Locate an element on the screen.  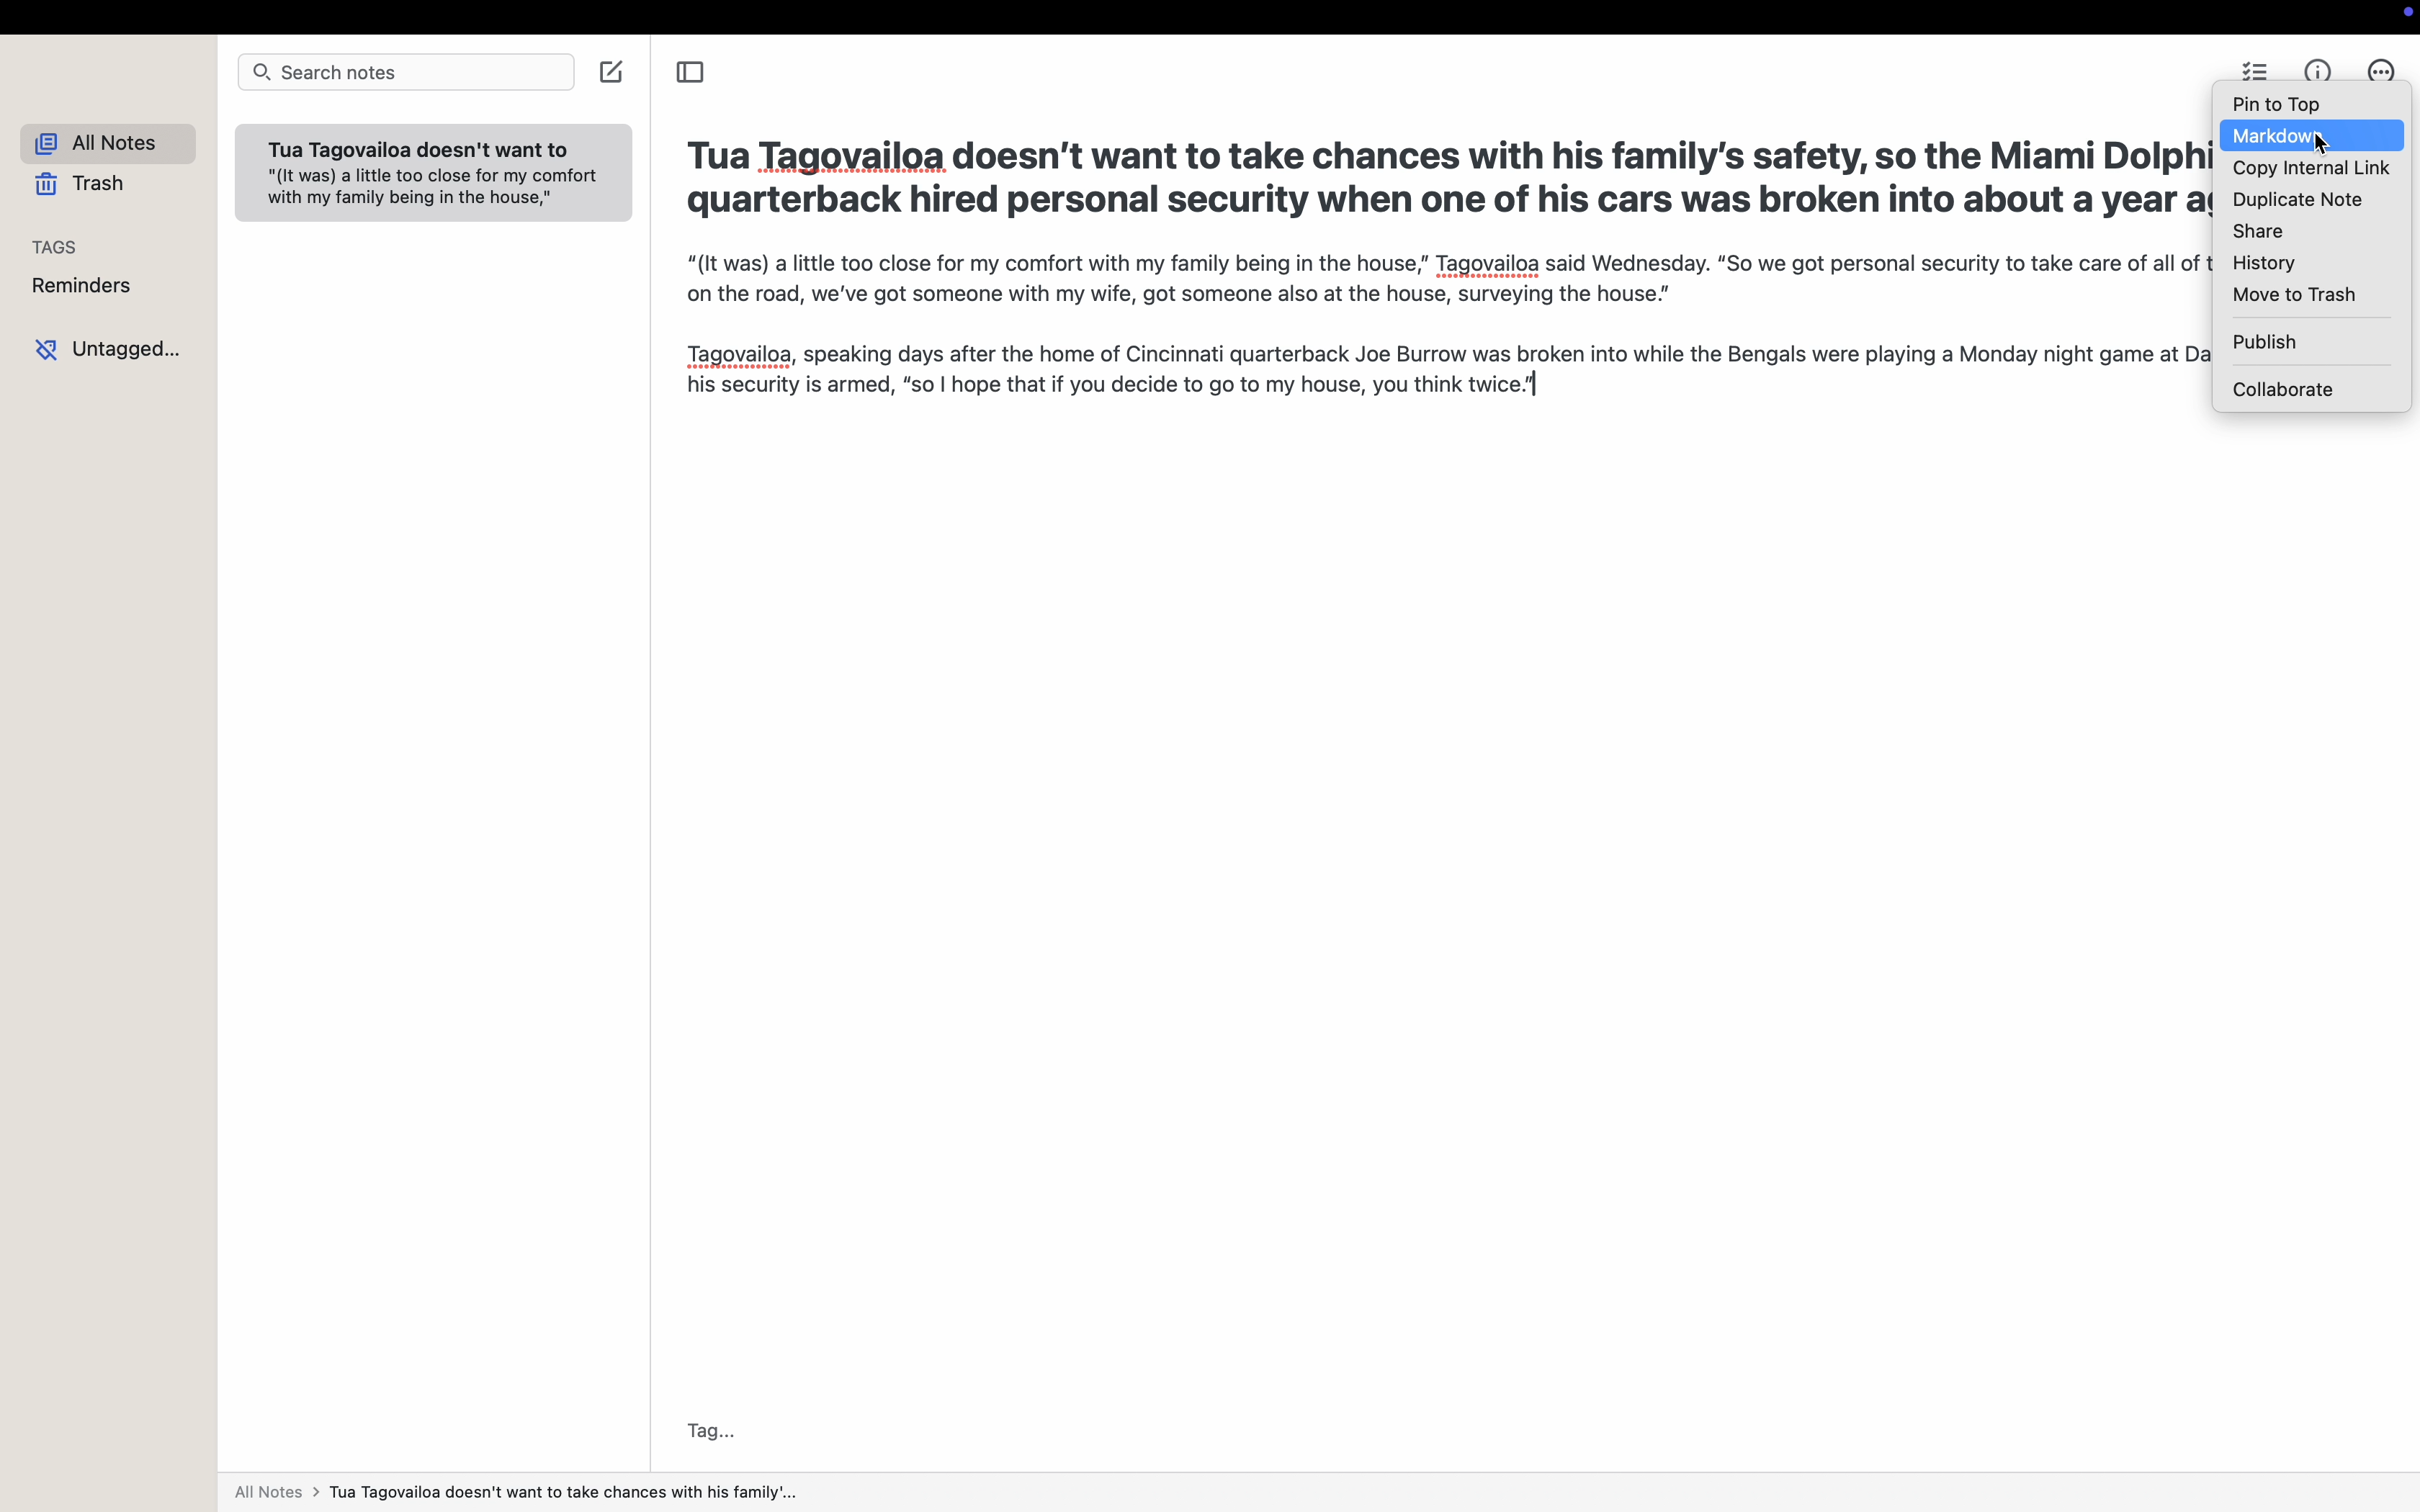
checklist is located at coordinates (2255, 67).